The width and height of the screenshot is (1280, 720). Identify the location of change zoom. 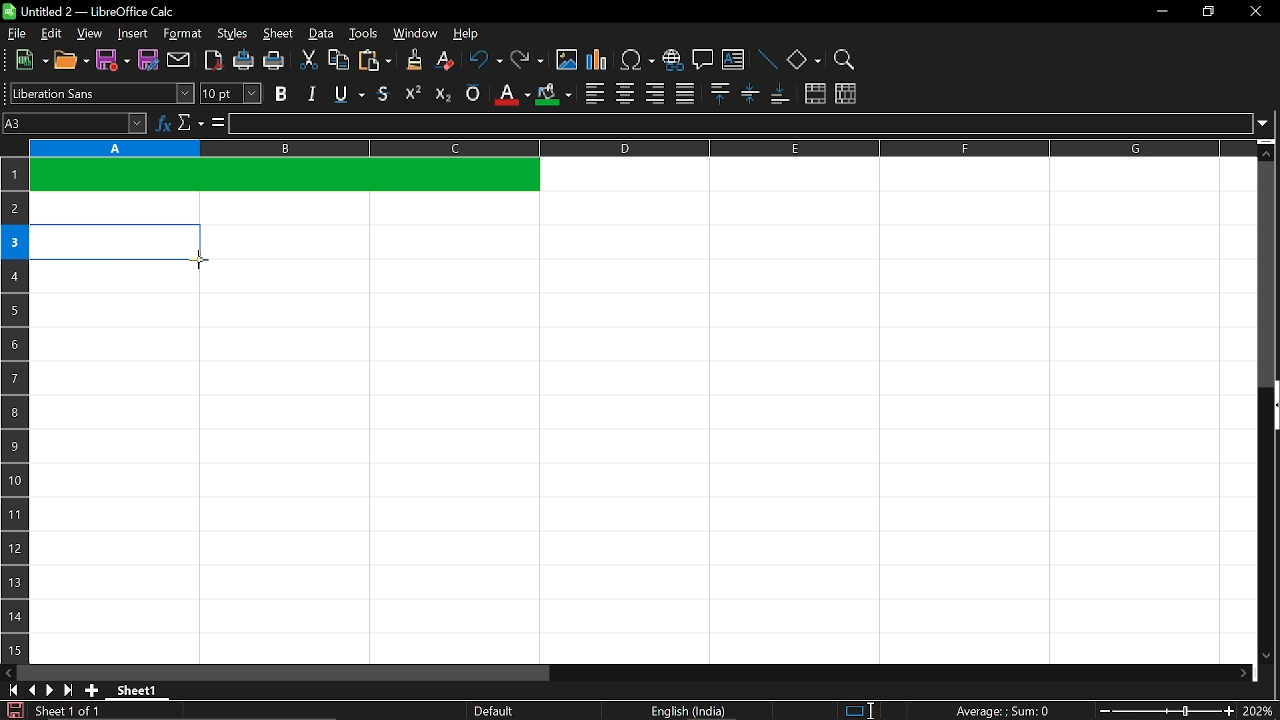
(1163, 711).